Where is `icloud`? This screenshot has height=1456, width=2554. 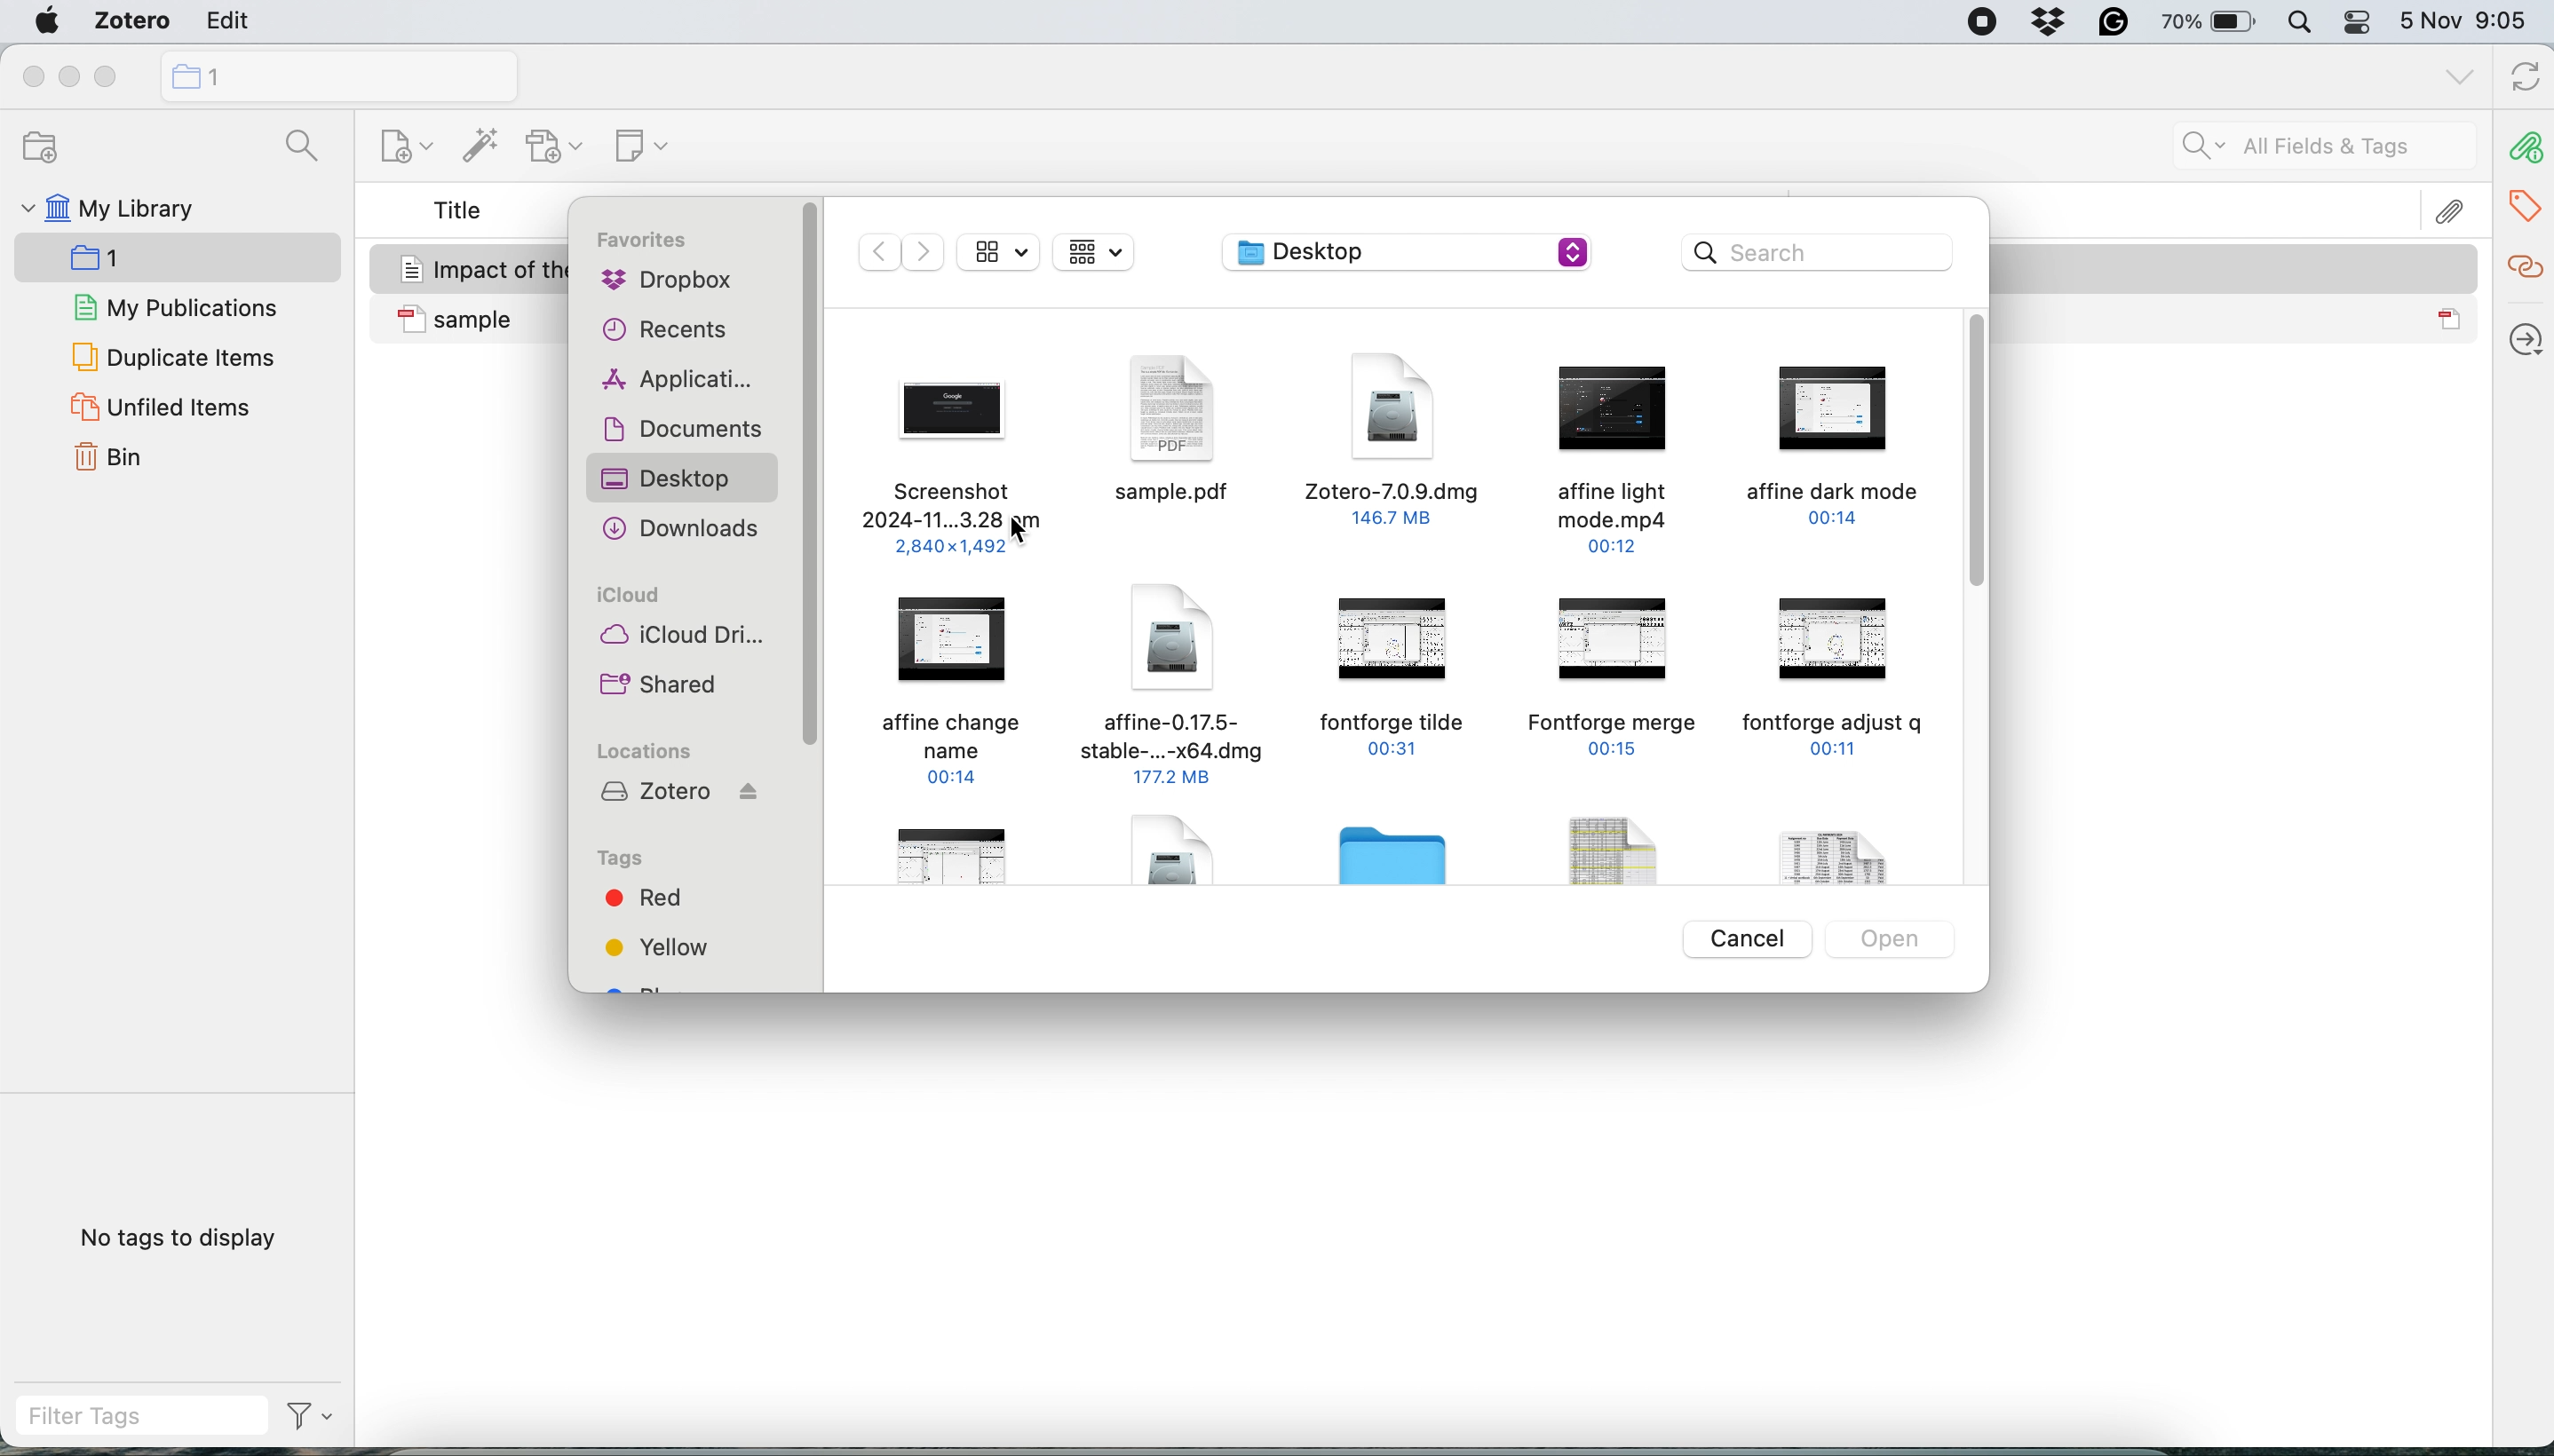
icloud is located at coordinates (629, 598).